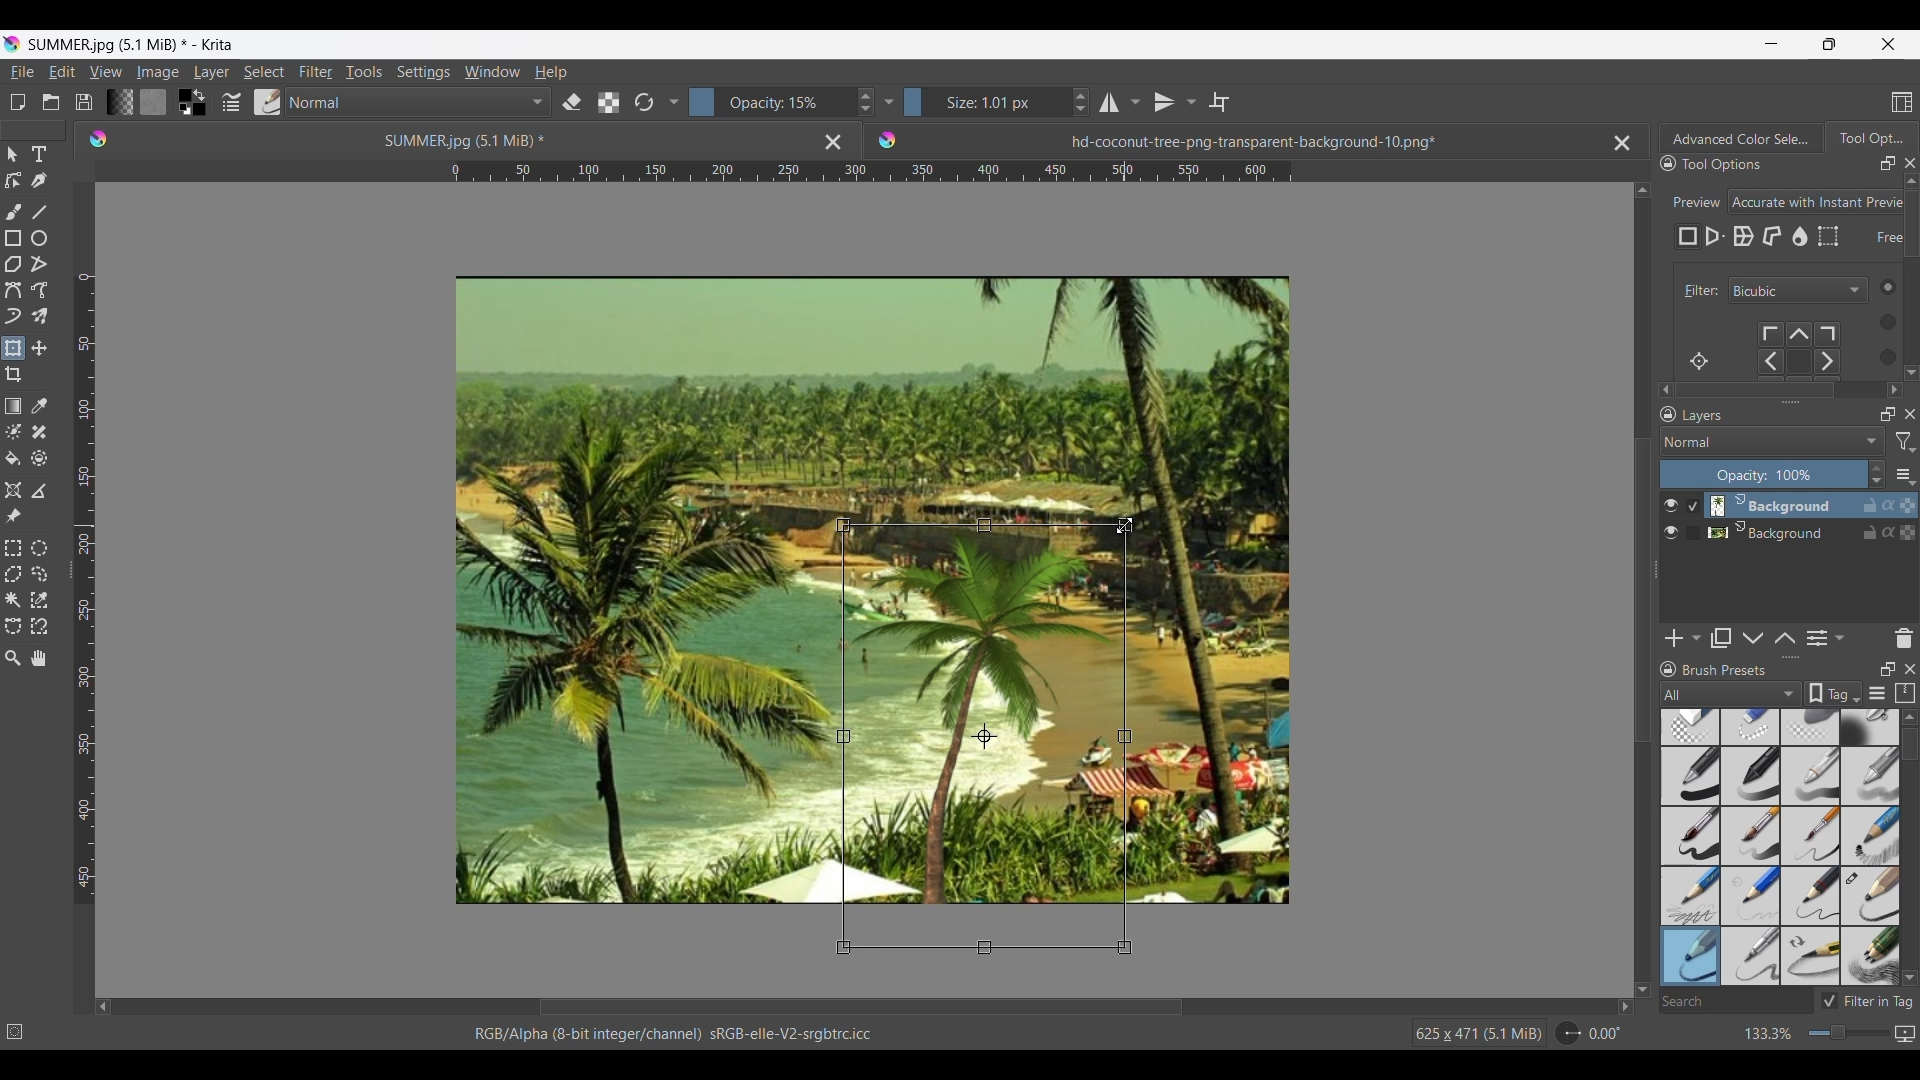 The height and width of the screenshot is (1080, 1920). Describe the element at coordinates (1219, 102) in the screenshot. I see `Wrap around mode` at that location.